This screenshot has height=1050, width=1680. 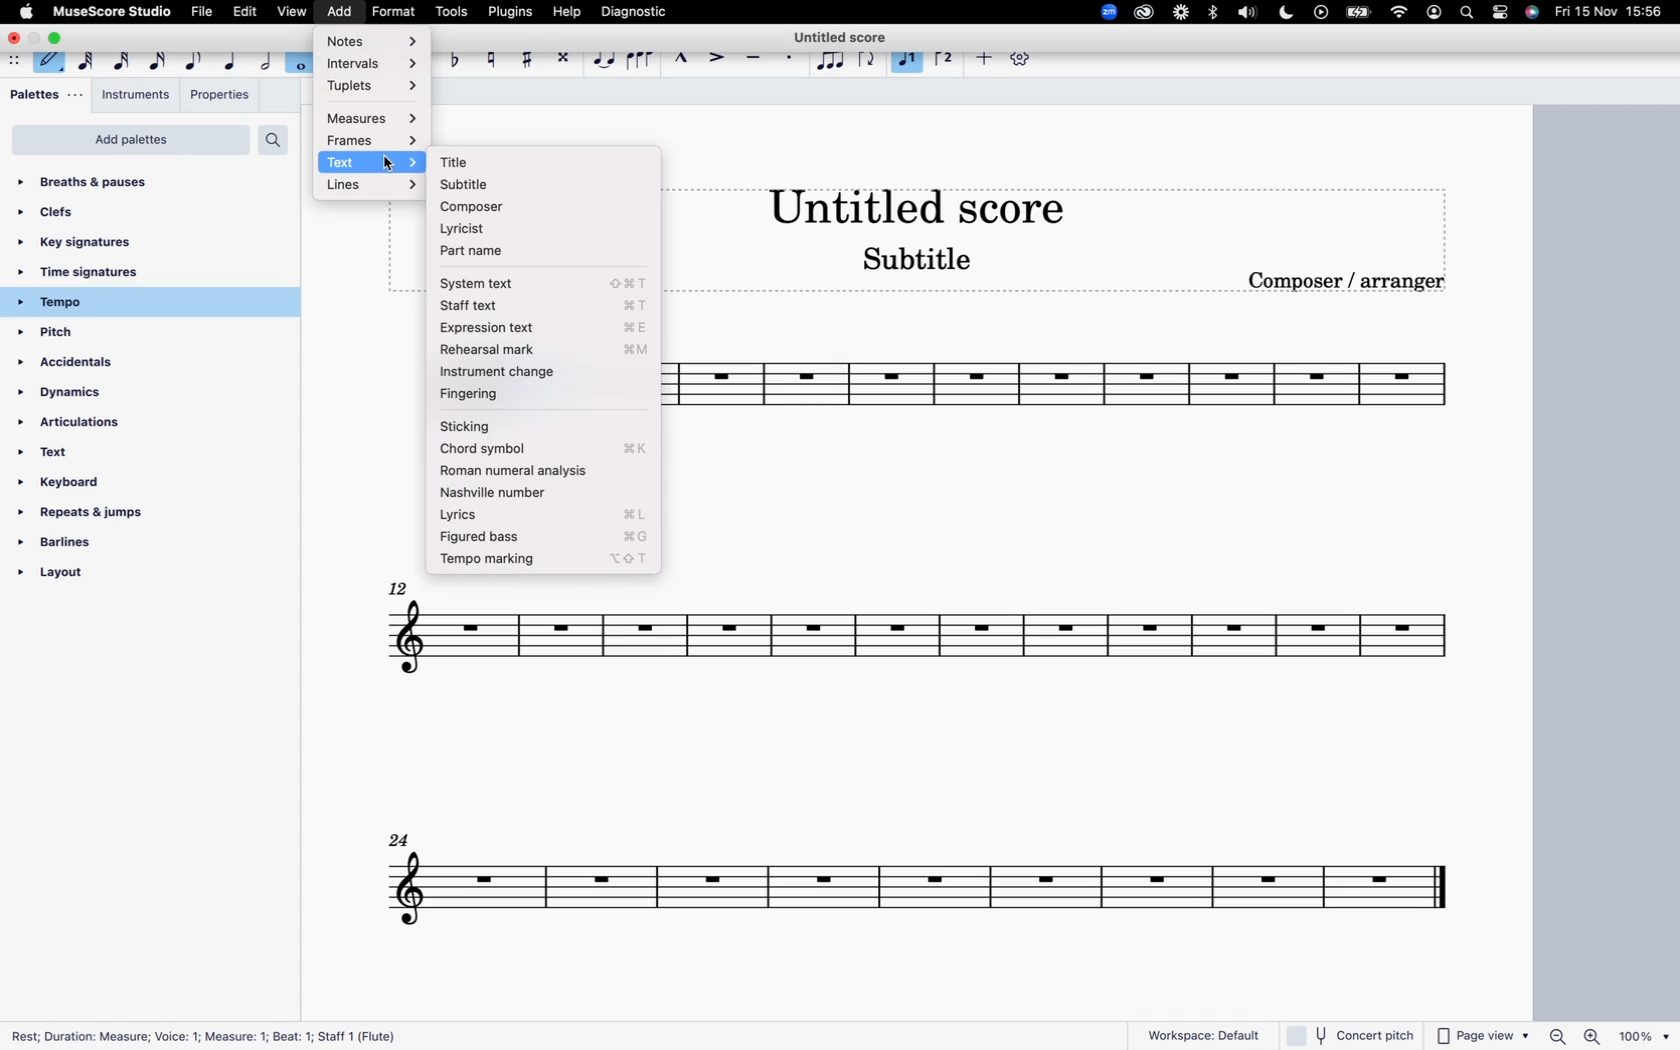 What do you see at coordinates (97, 517) in the screenshot?
I see `repeats & jumps` at bounding box center [97, 517].